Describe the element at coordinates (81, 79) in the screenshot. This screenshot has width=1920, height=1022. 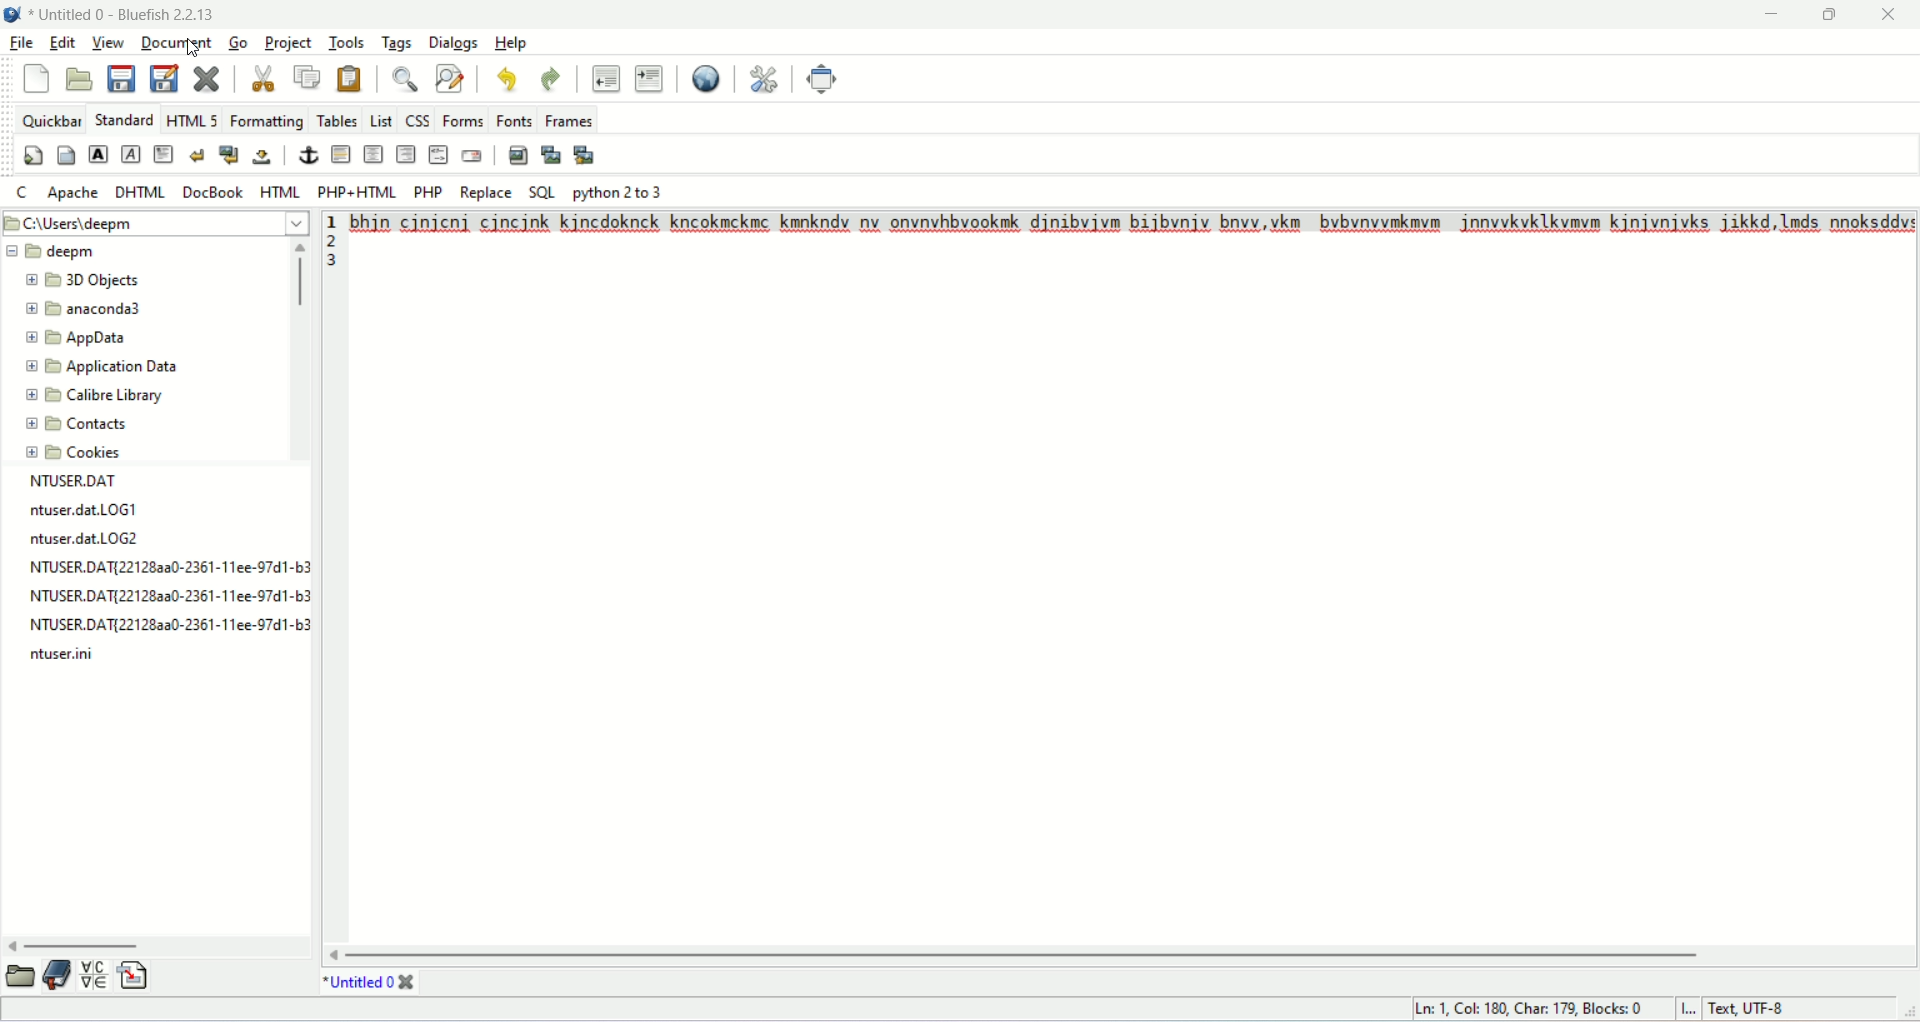
I see `open file` at that location.